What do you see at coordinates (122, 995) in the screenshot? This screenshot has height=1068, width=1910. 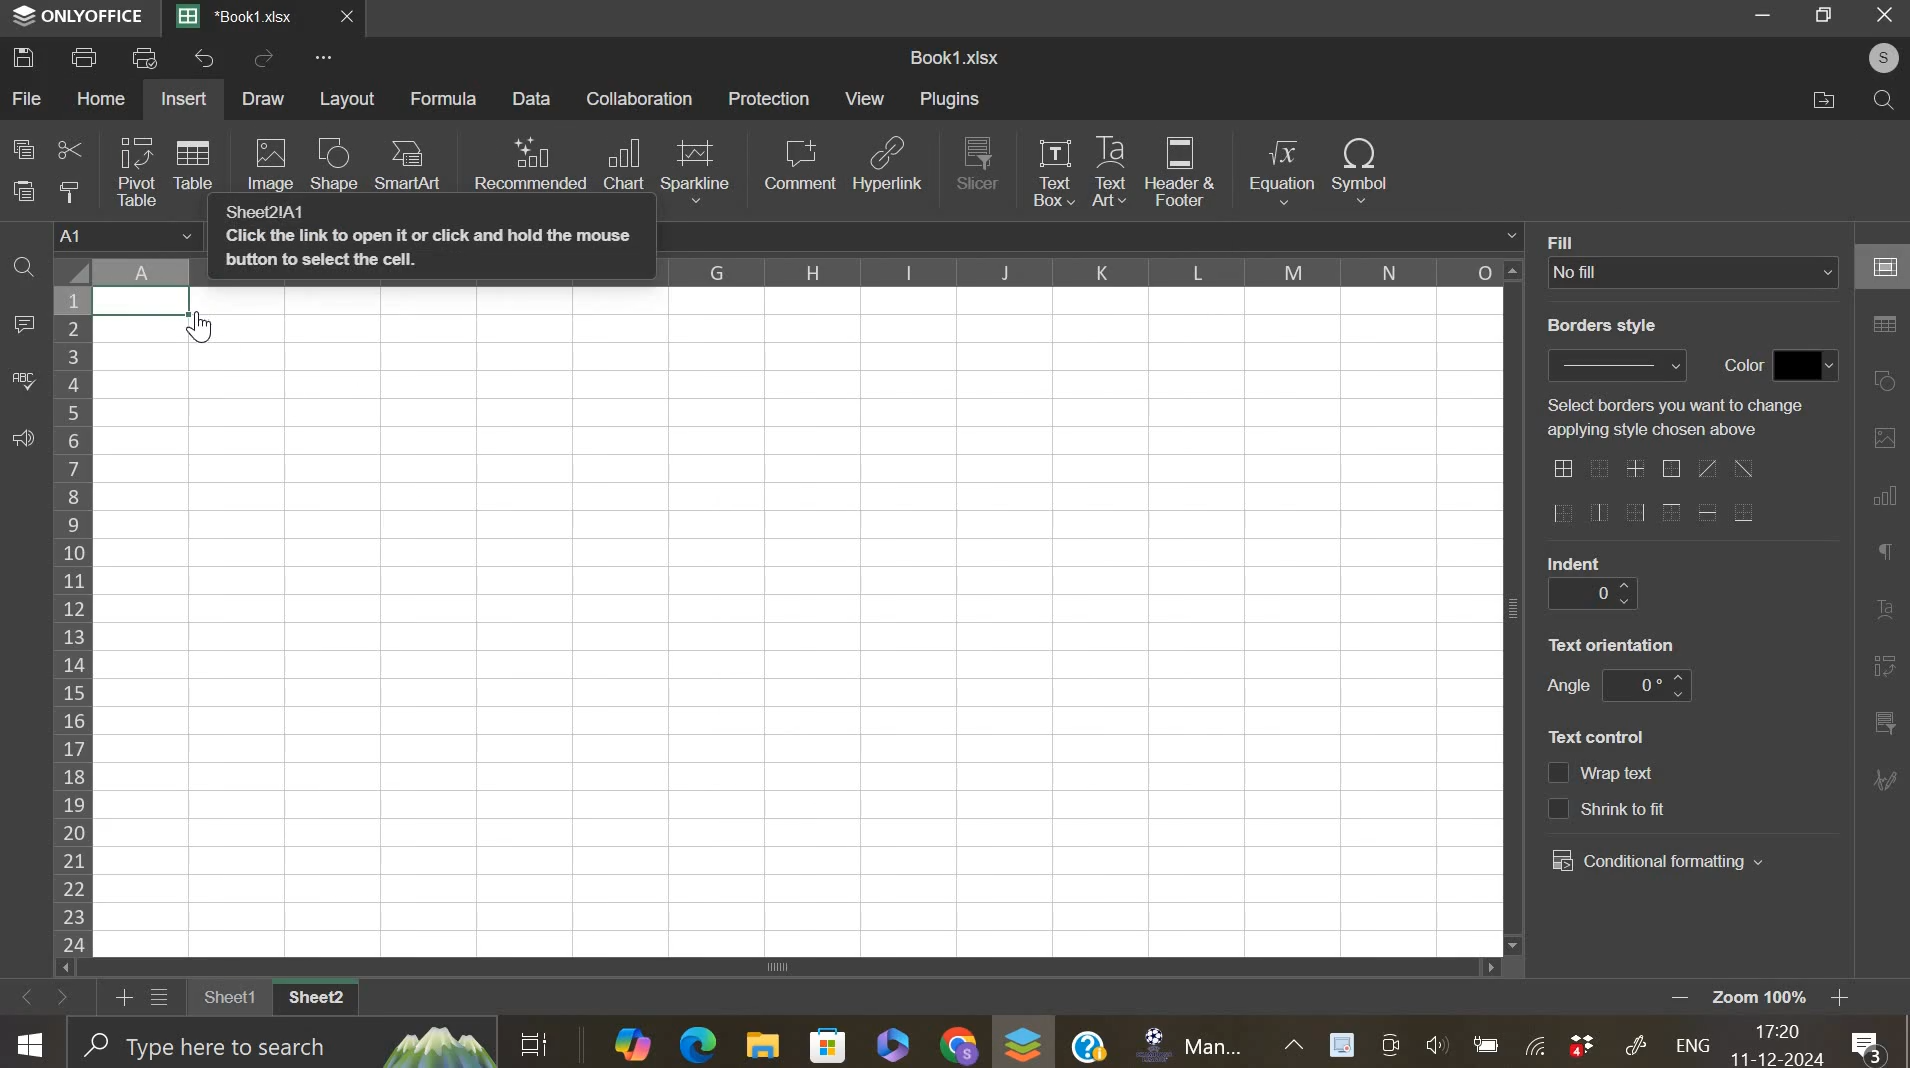 I see `add new sheet` at bounding box center [122, 995].